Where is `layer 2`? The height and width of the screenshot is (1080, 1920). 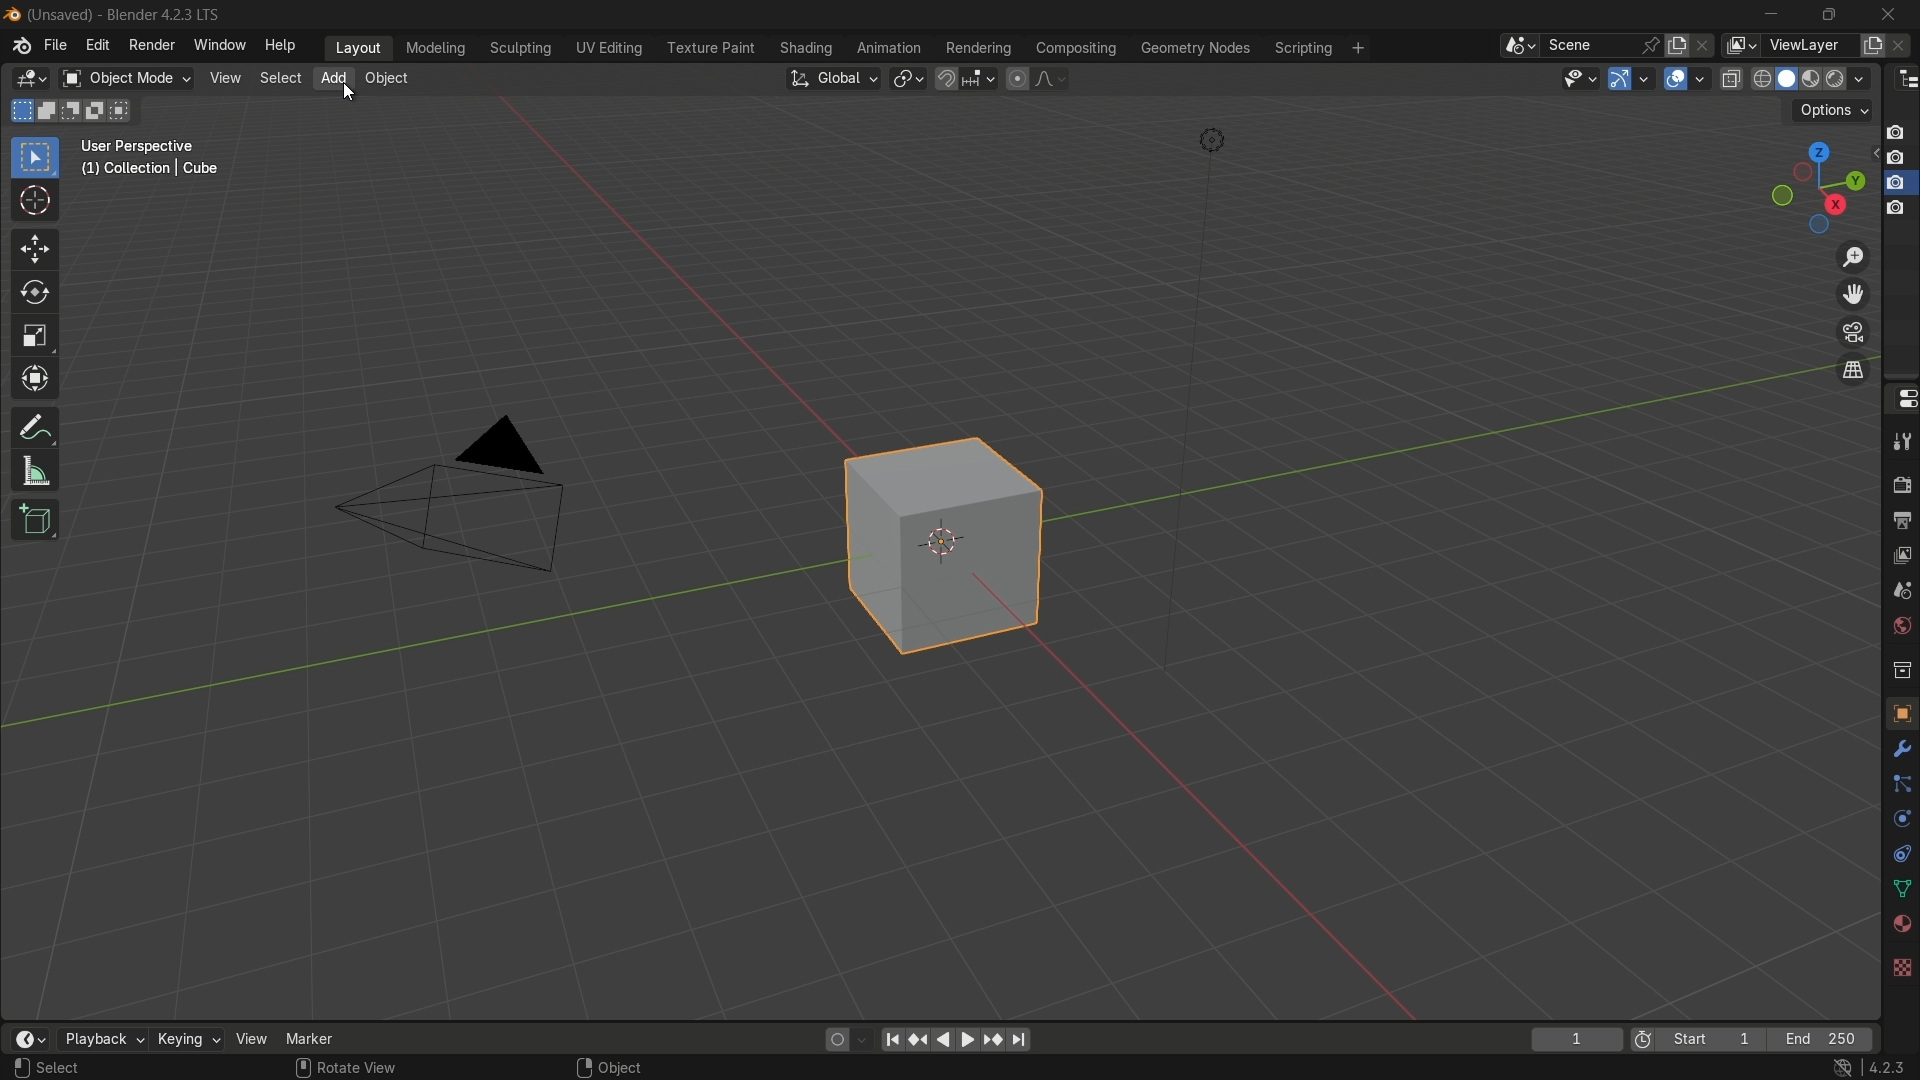 layer 2 is located at coordinates (1894, 157).